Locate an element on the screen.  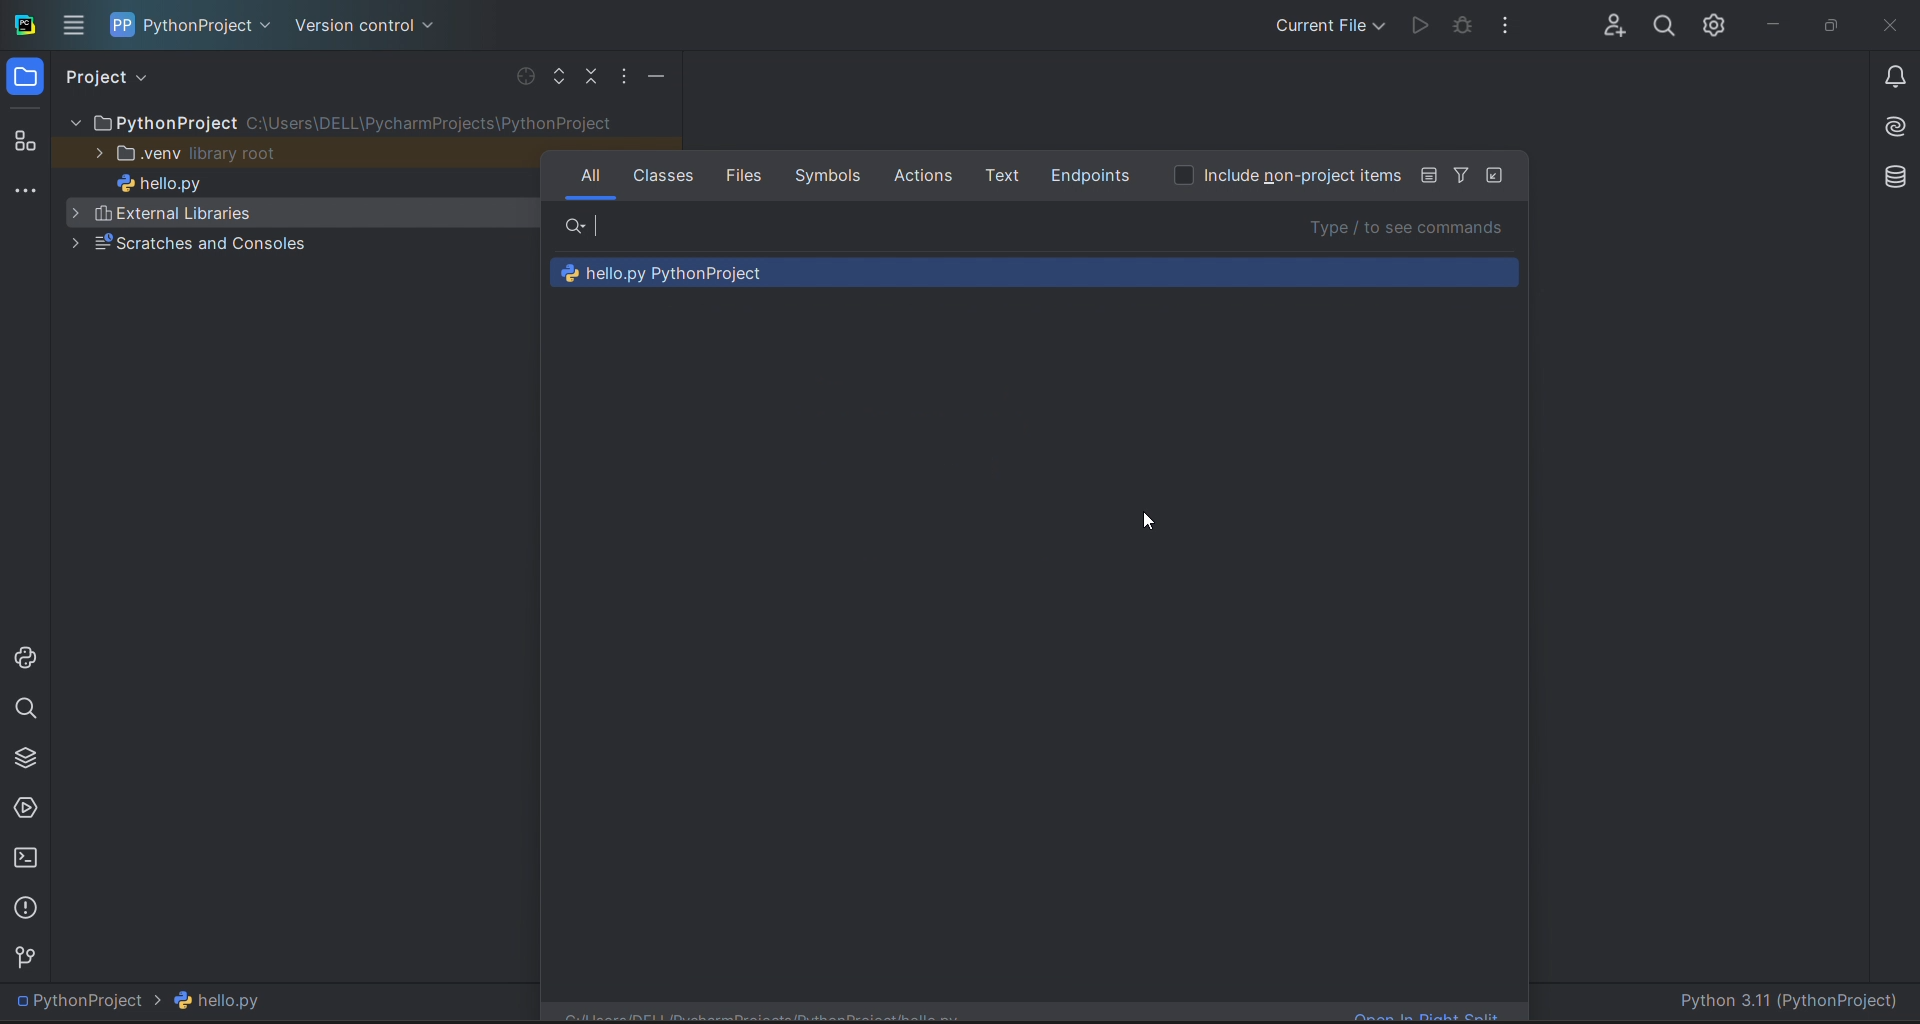
hello.py is located at coordinates (298, 182).